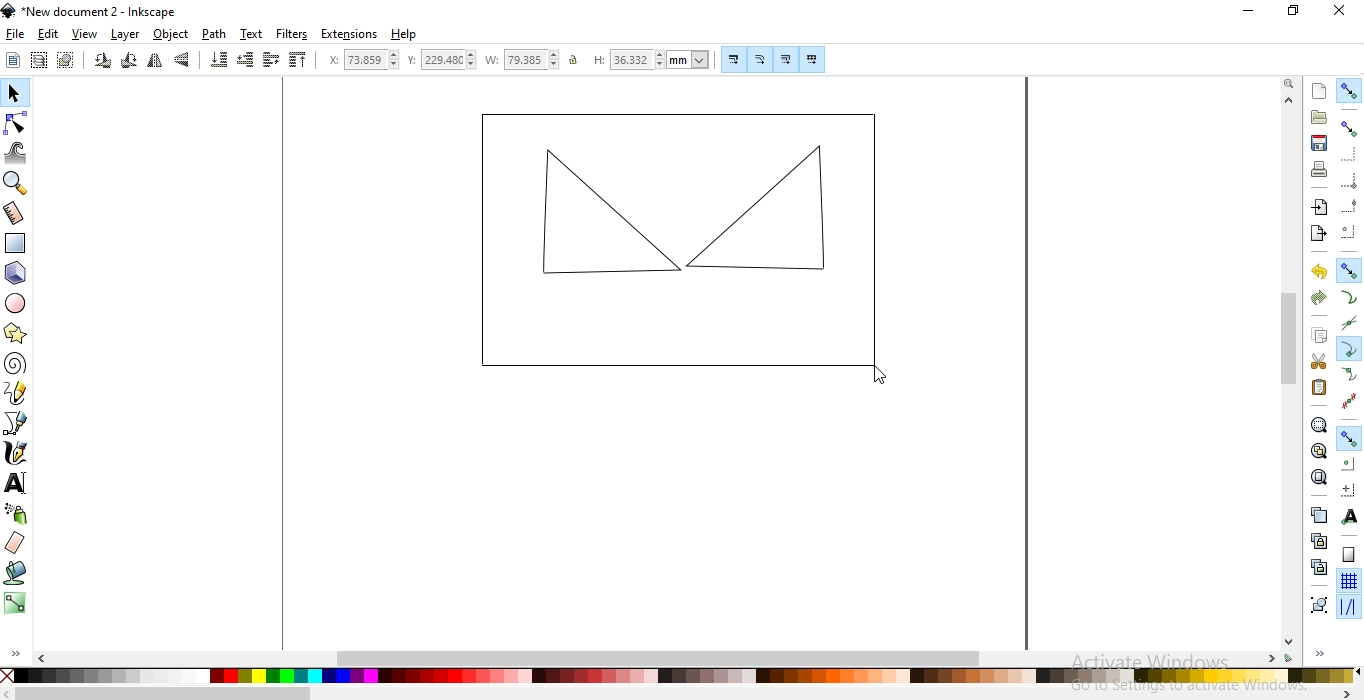 The width and height of the screenshot is (1364, 700). What do you see at coordinates (350, 35) in the screenshot?
I see `extensions` at bounding box center [350, 35].